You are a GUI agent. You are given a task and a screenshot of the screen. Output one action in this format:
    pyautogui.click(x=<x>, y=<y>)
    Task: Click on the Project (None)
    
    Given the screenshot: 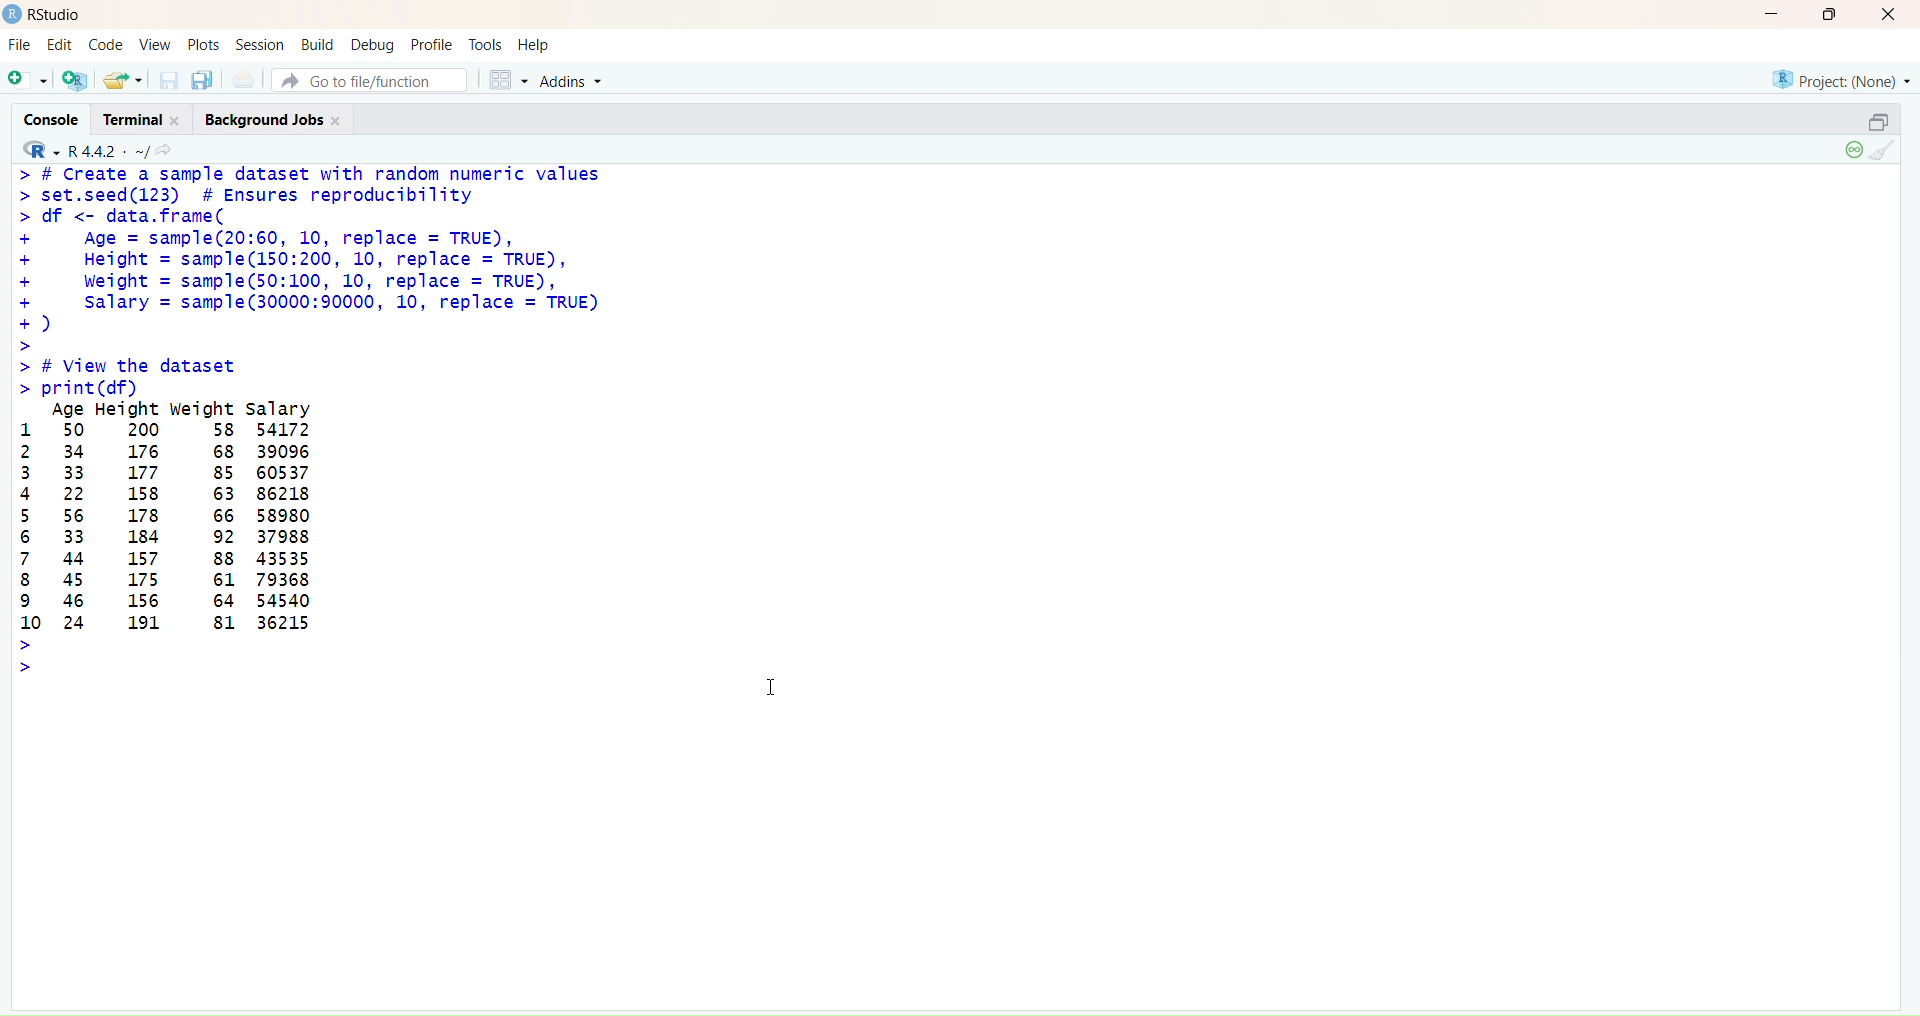 What is the action you would take?
    pyautogui.click(x=1844, y=83)
    